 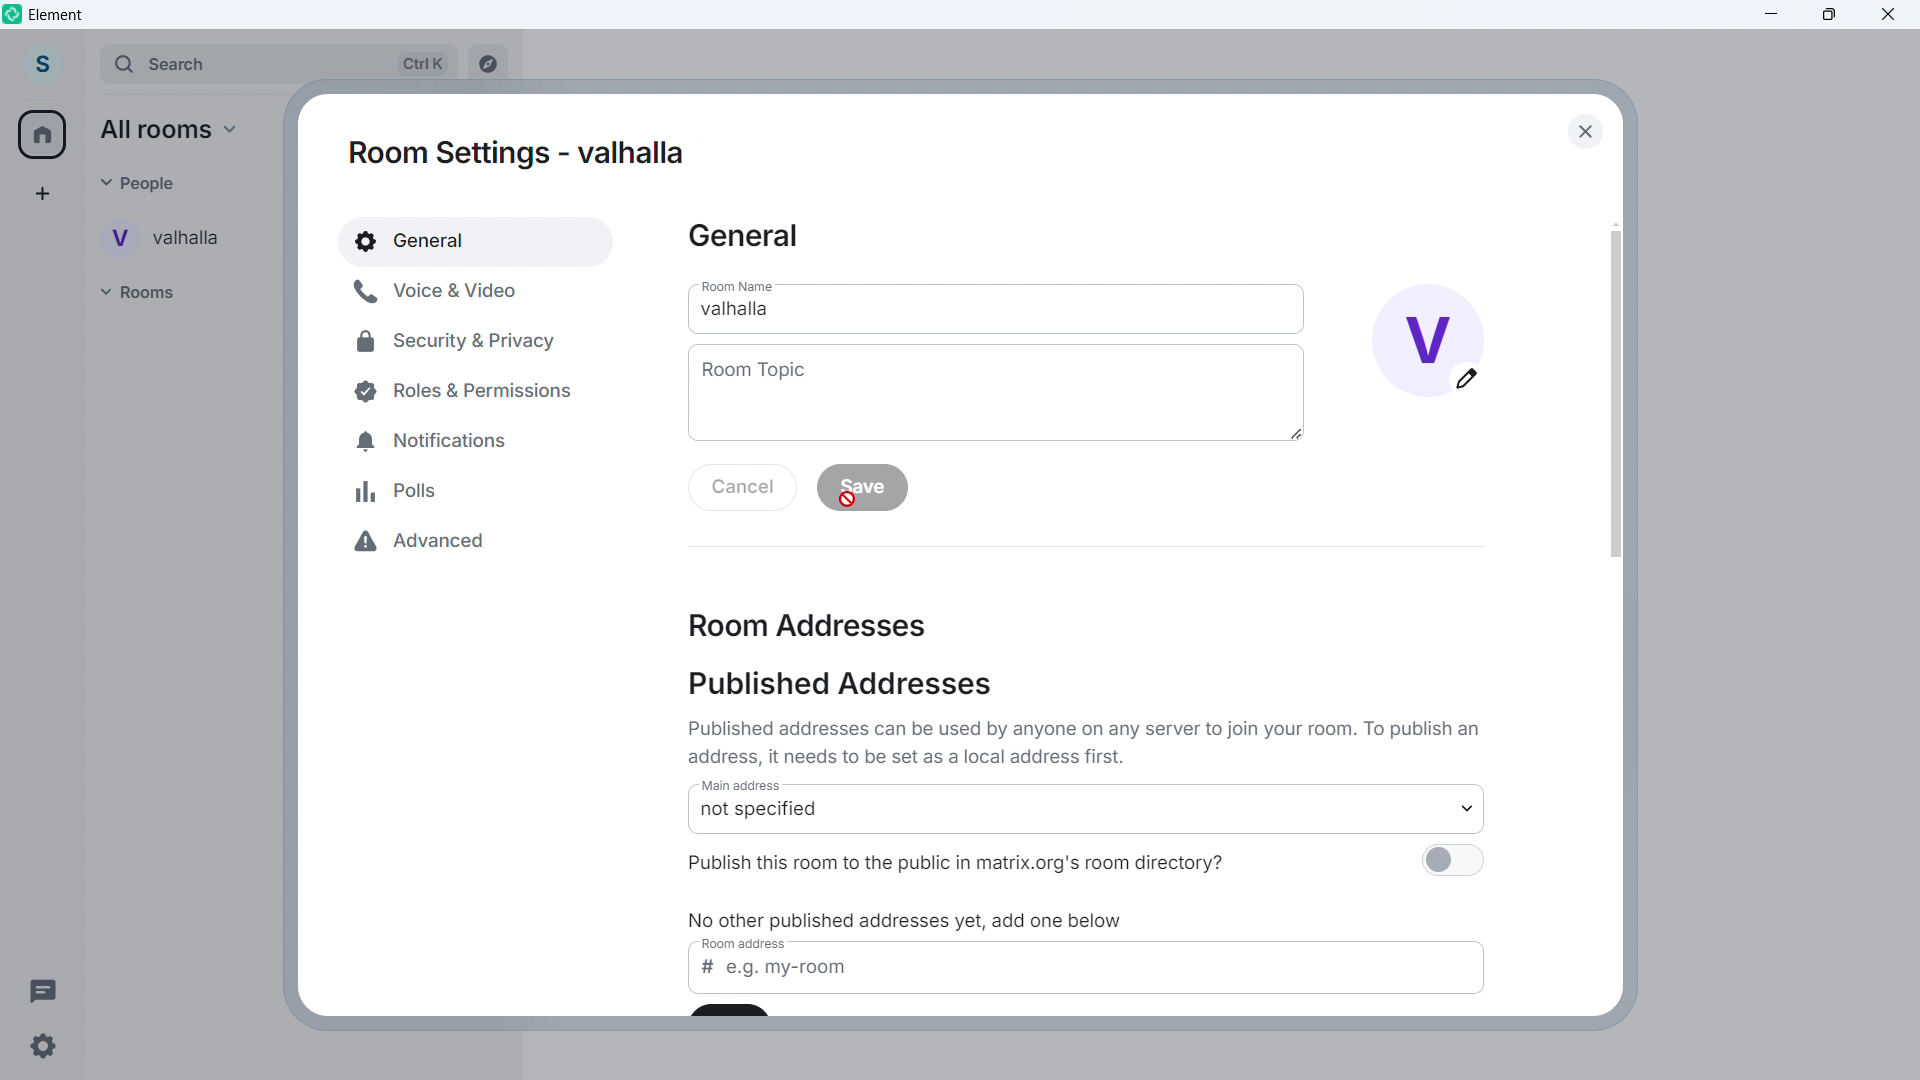 What do you see at coordinates (1772, 15) in the screenshot?
I see `minimize` at bounding box center [1772, 15].